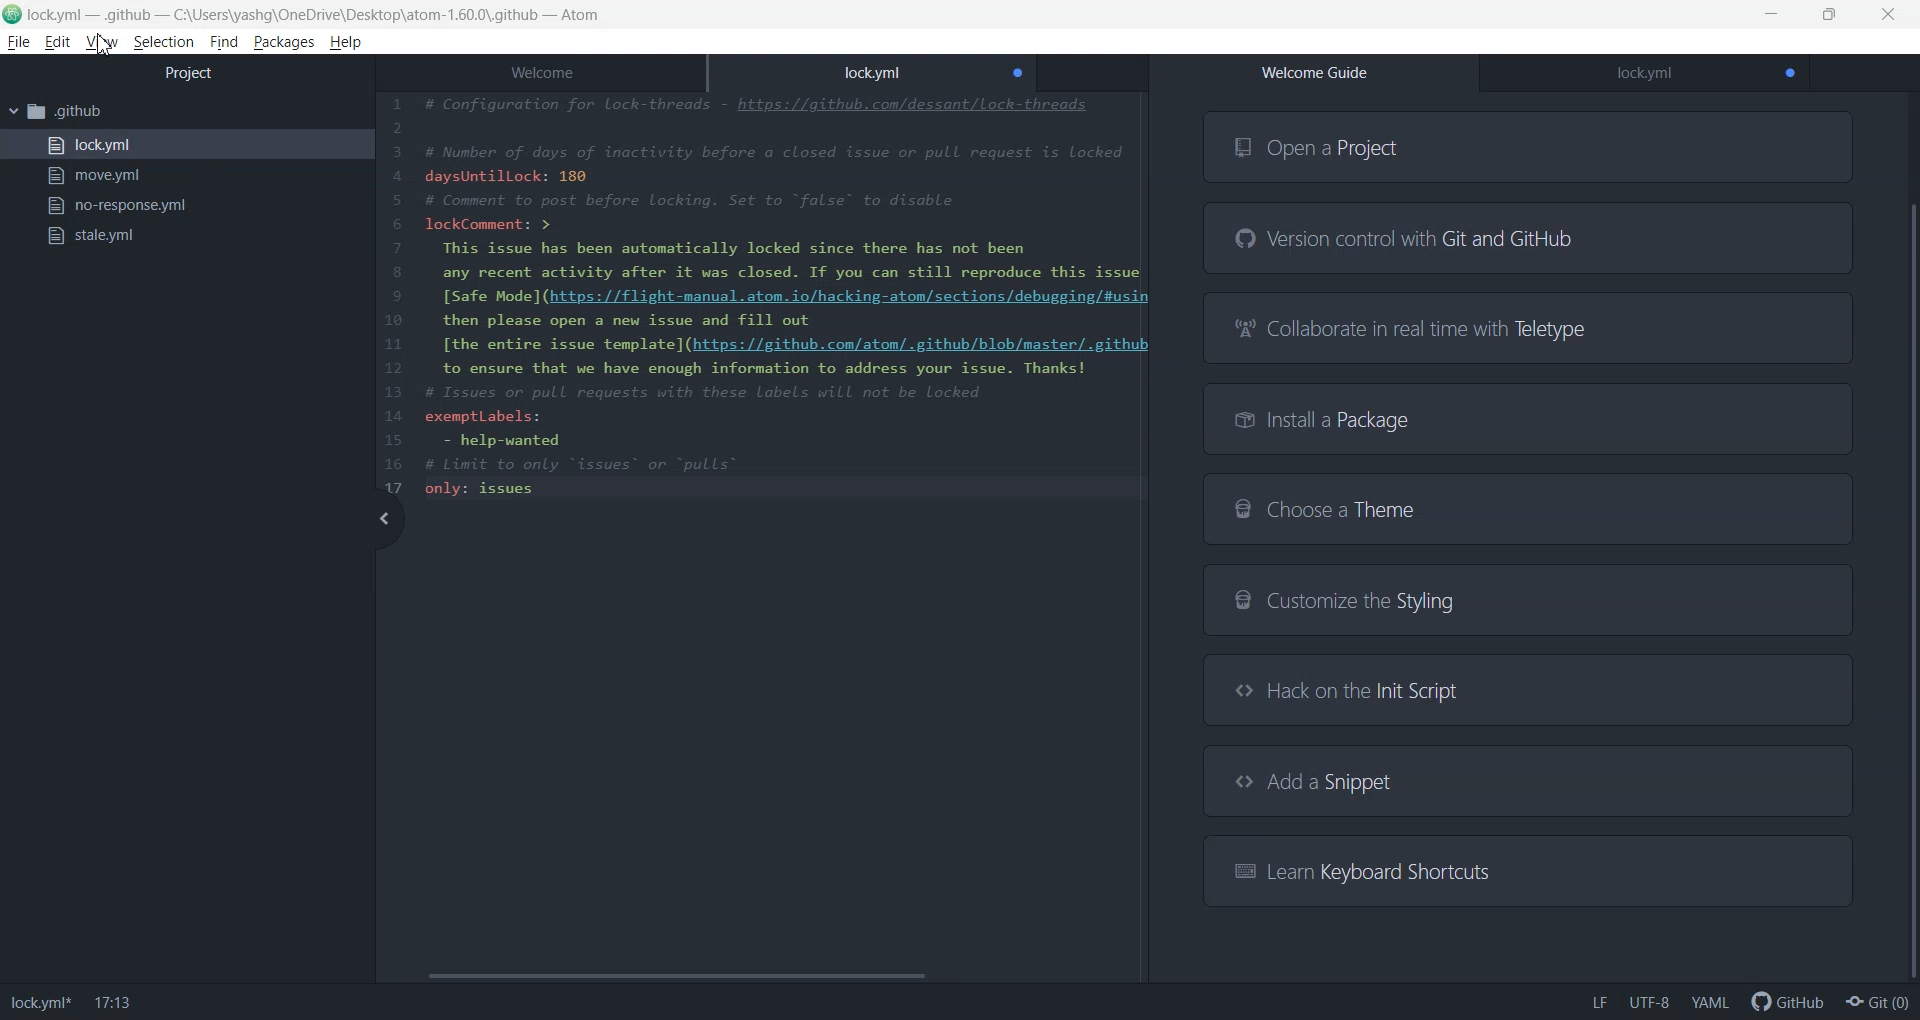 This screenshot has height=1020, width=1920. I want to click on Github, so click(1784, 1001).